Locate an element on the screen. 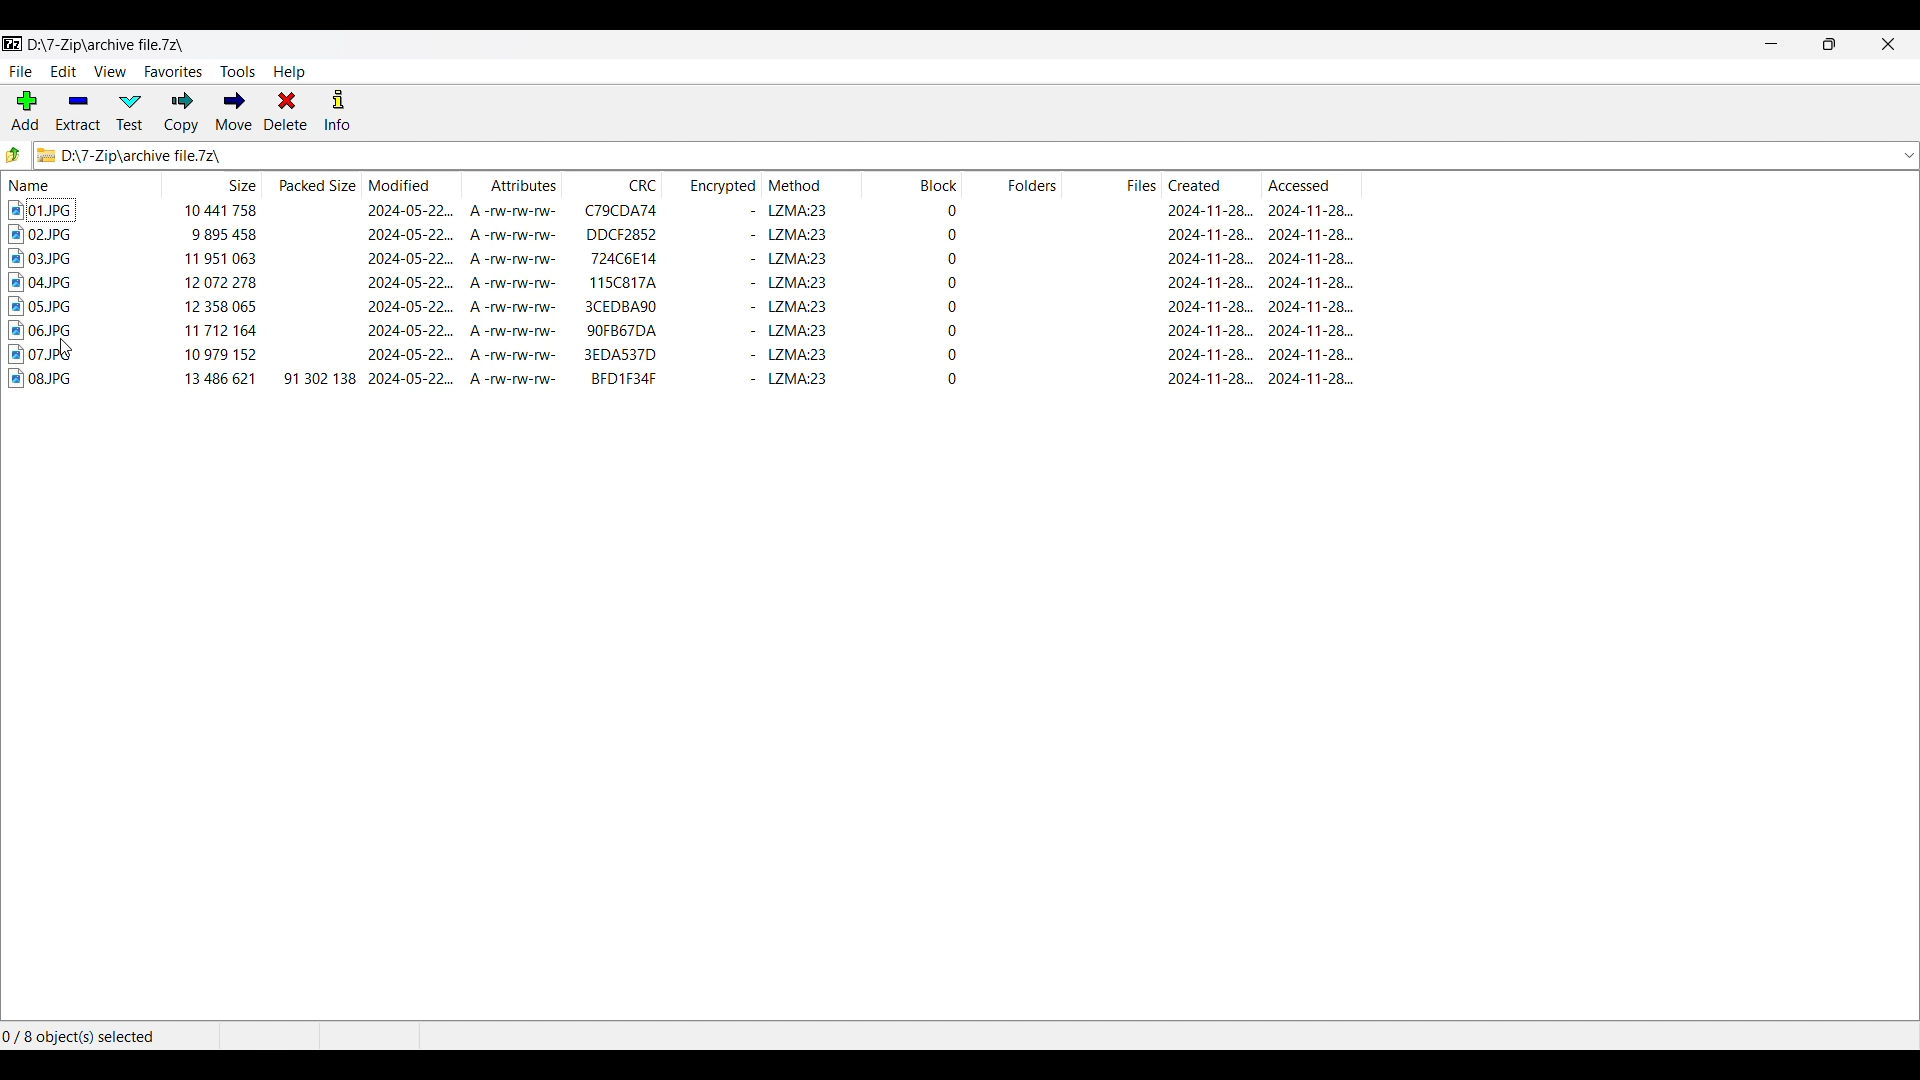 This screenshot has height=1080, width=1920. size is located at coordinates (220, 283).